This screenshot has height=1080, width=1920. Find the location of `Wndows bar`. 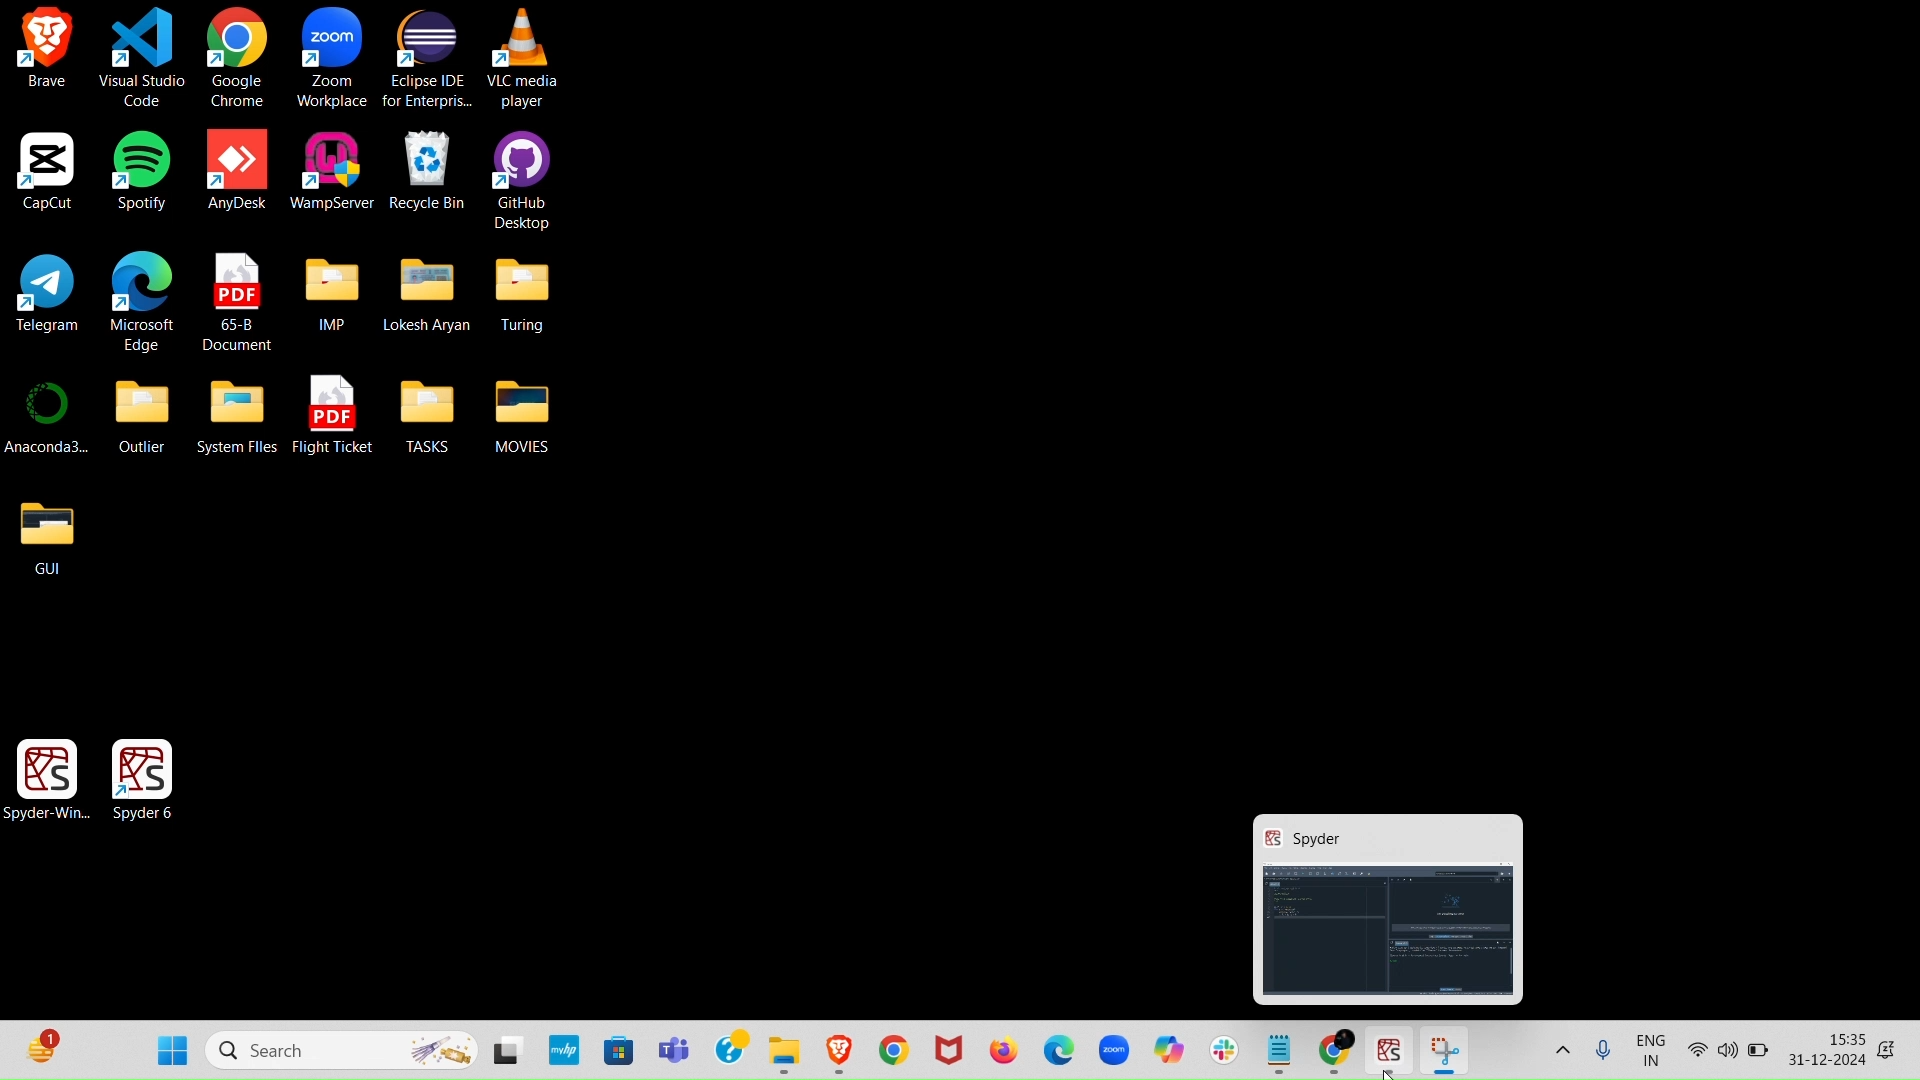

Wndows bar is located at coordinates (960, 1051).